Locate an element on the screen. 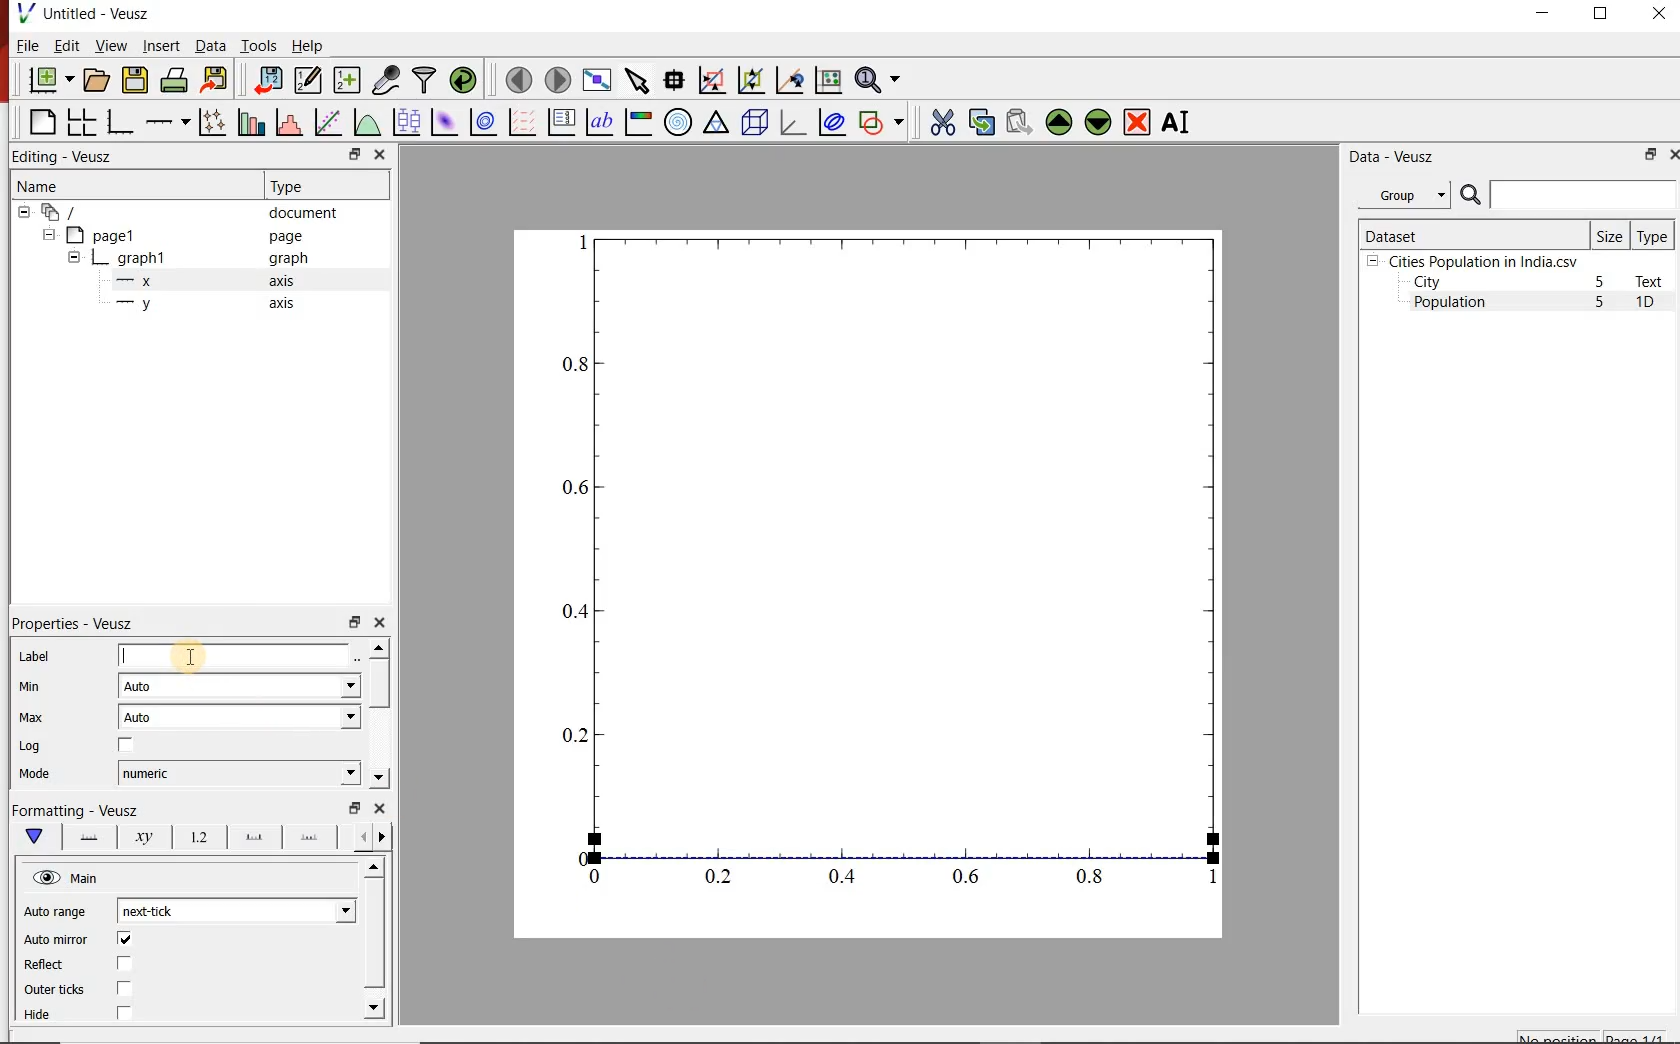  Auto is located at coordinates (239, 717).